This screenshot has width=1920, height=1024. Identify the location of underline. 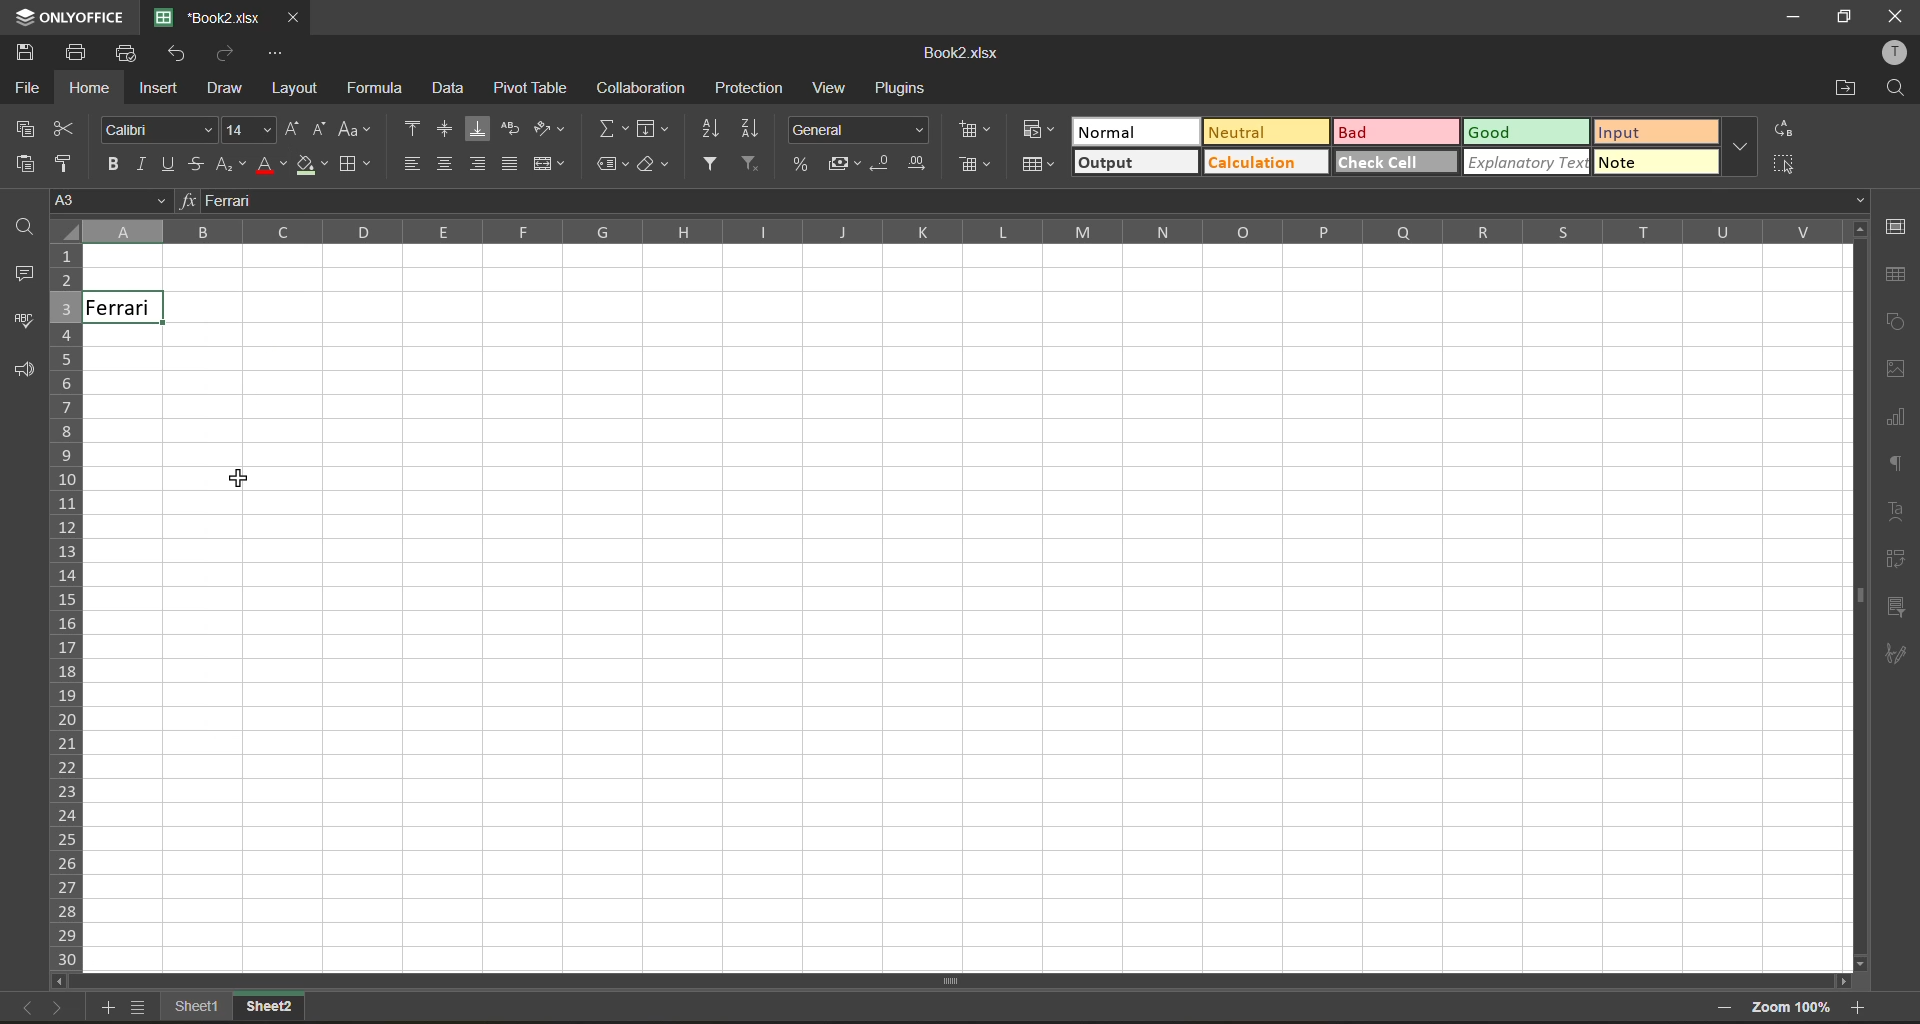
(174, 161).